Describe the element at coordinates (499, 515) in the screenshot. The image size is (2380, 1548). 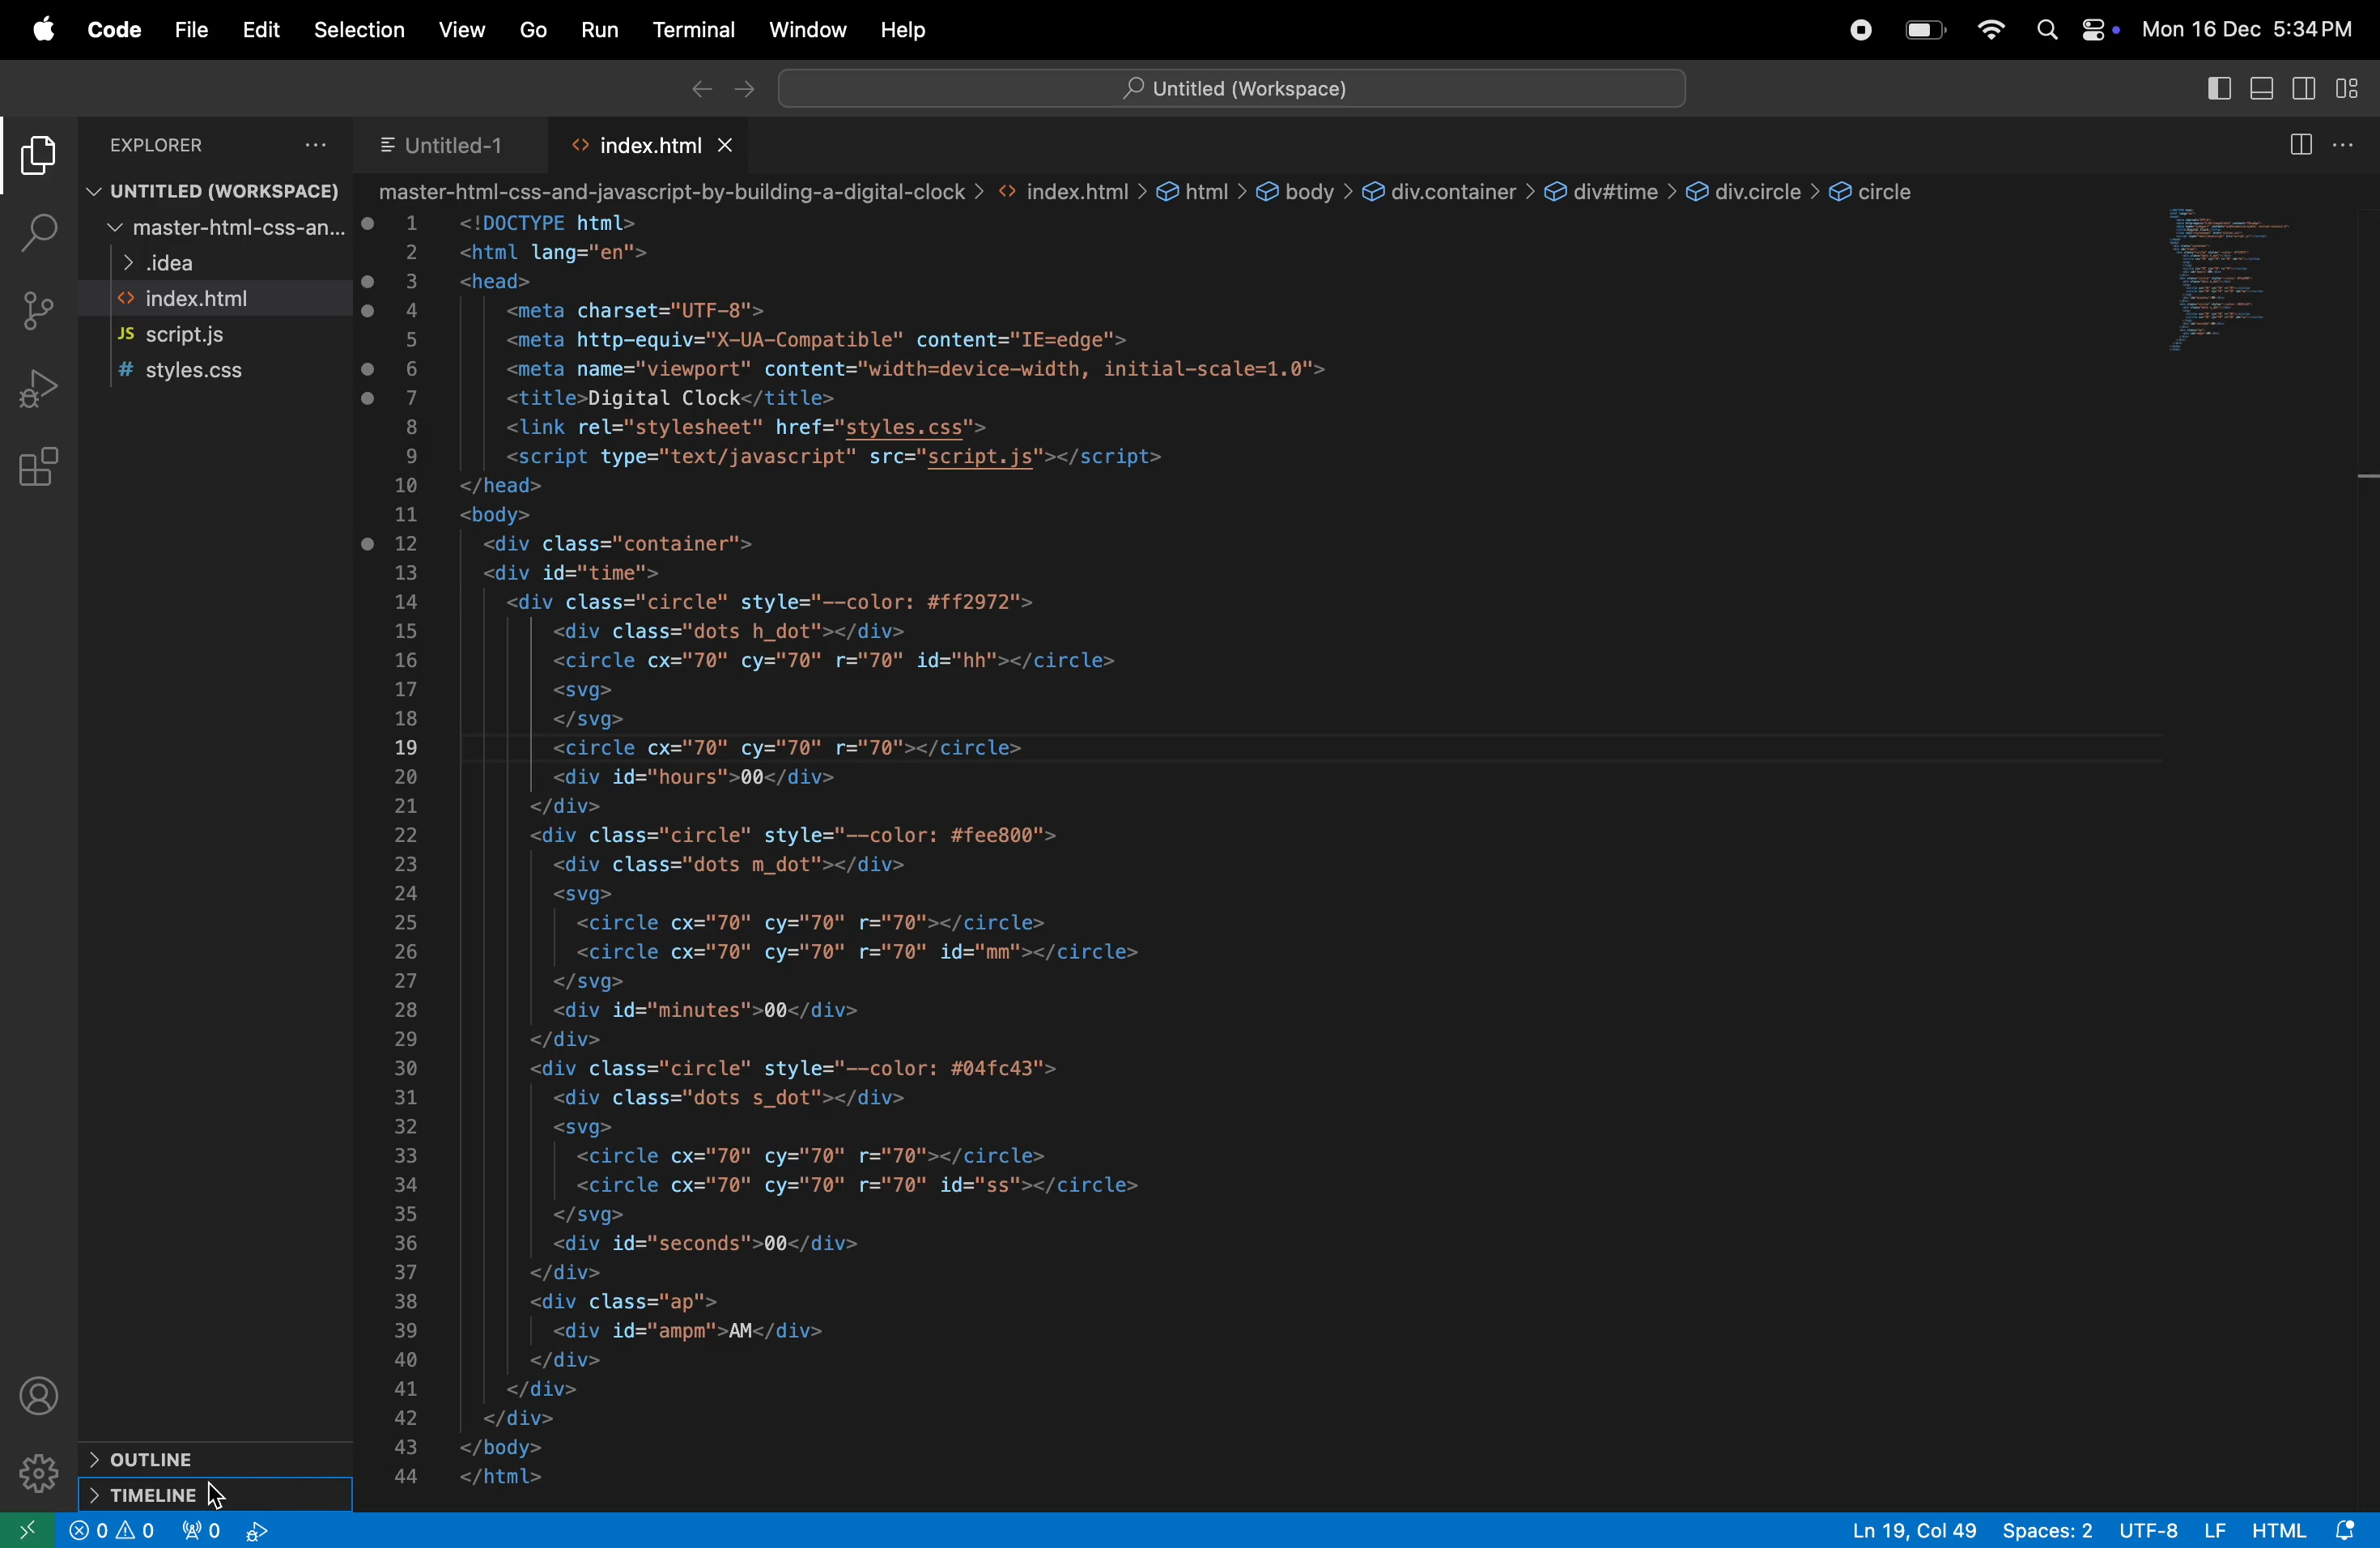
I see `<body>` at that location.